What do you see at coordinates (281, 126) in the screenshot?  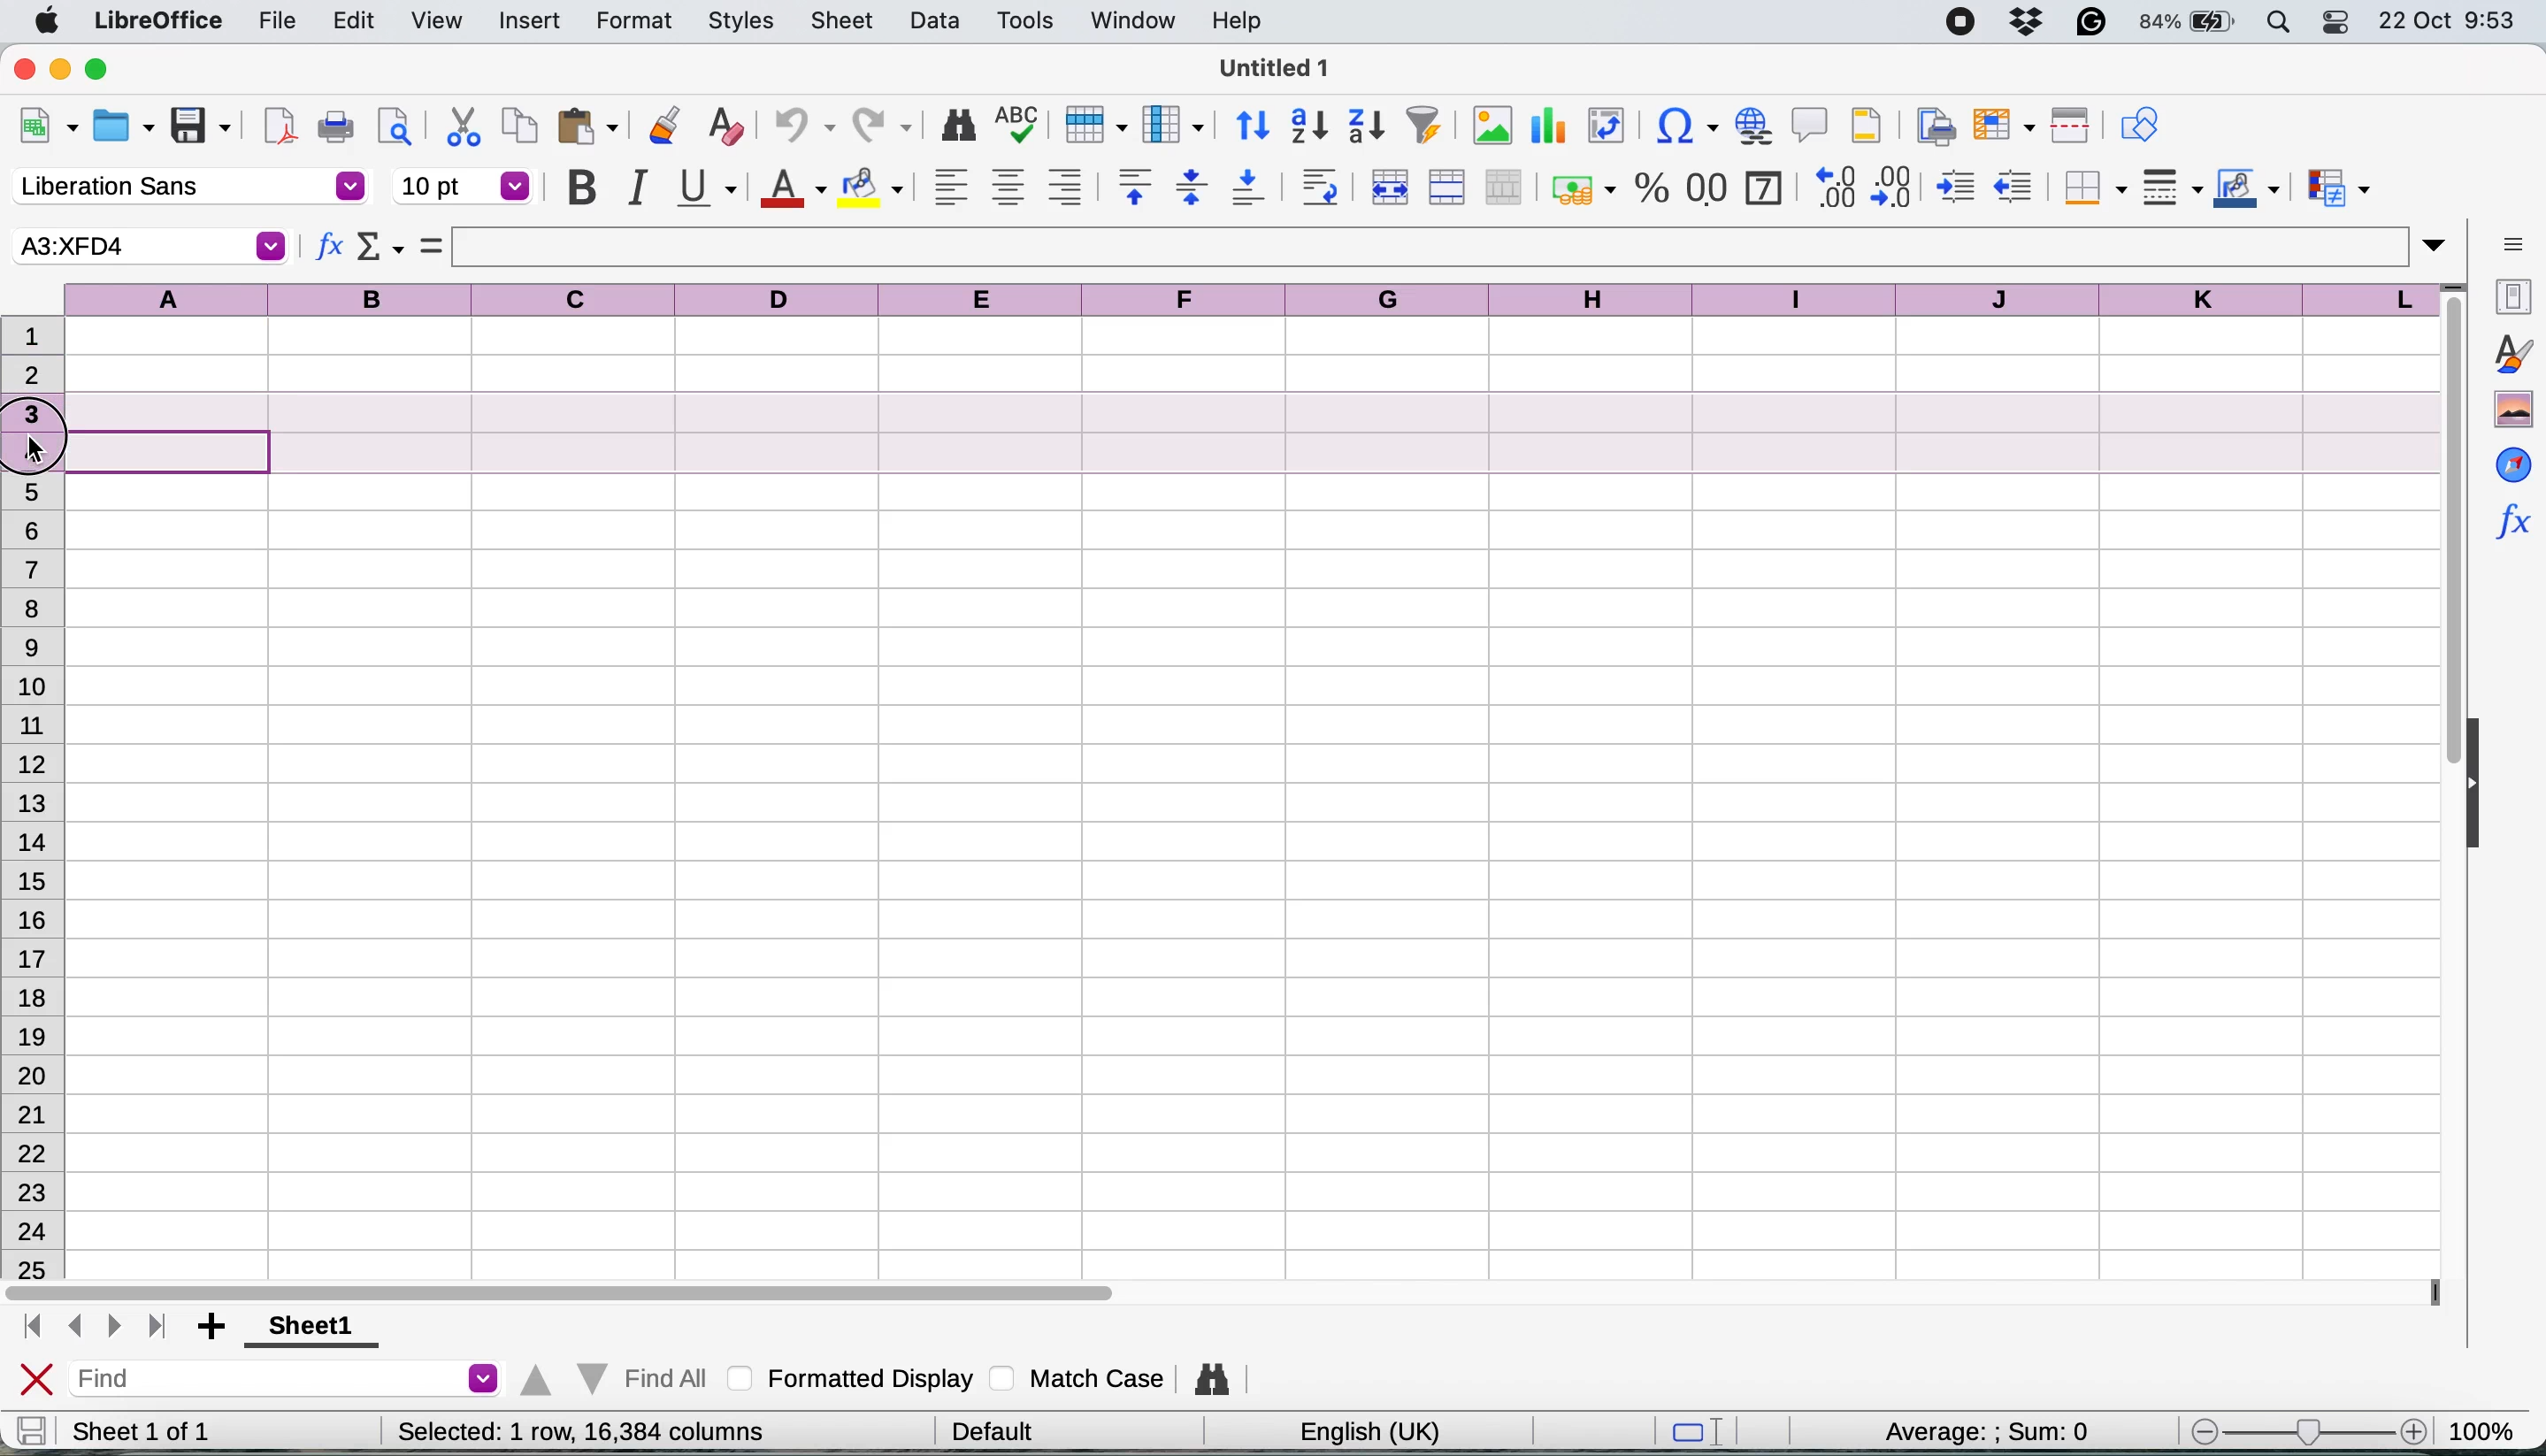 I see `export directly as pdf` at bounding box center [281, 126].